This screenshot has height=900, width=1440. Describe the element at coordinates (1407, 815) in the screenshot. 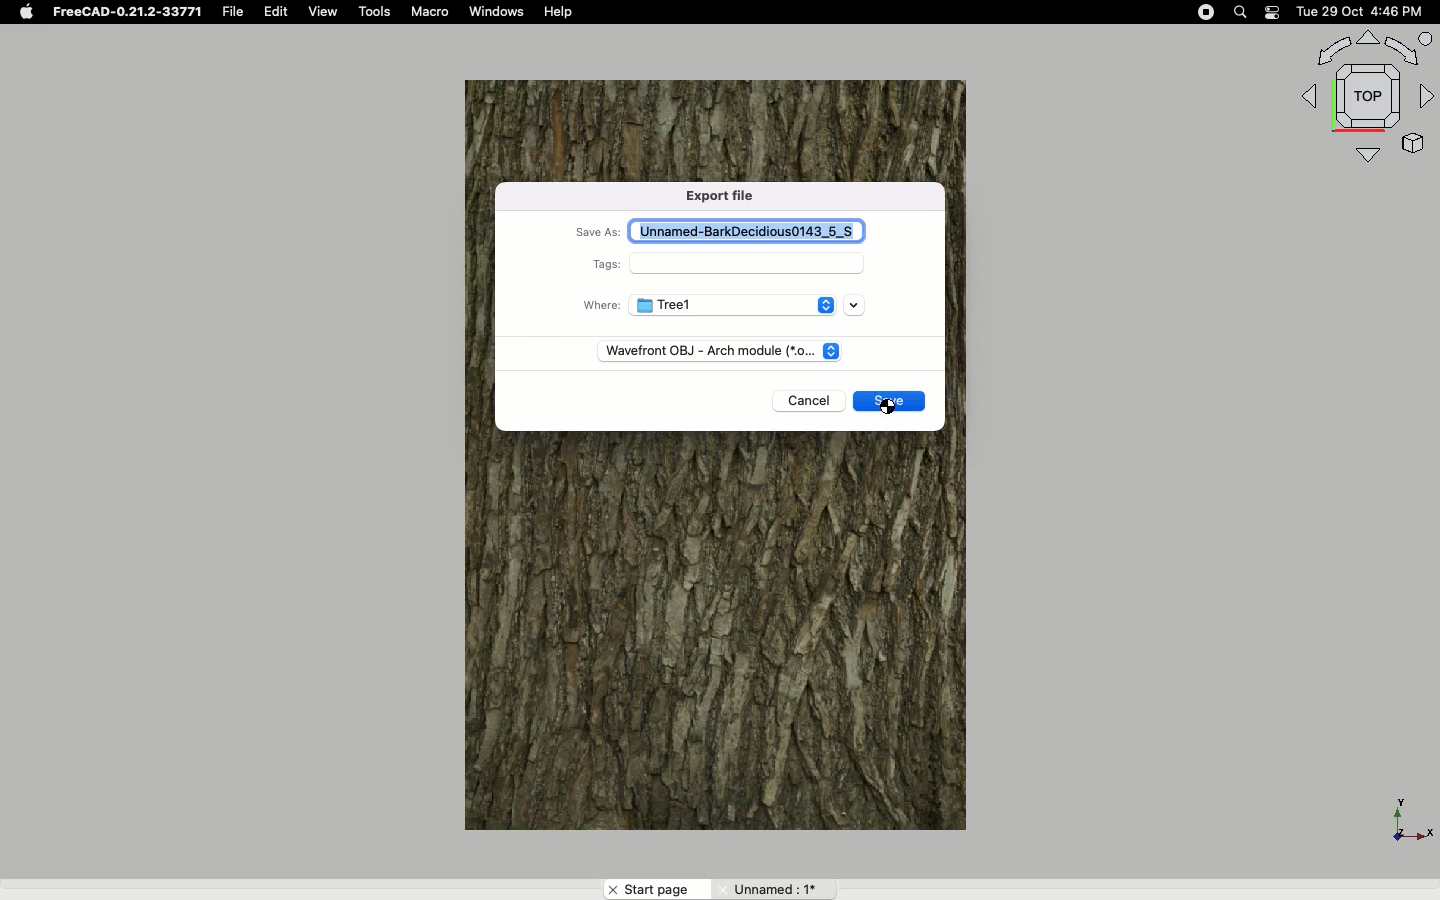

I see `Axis` at that location.